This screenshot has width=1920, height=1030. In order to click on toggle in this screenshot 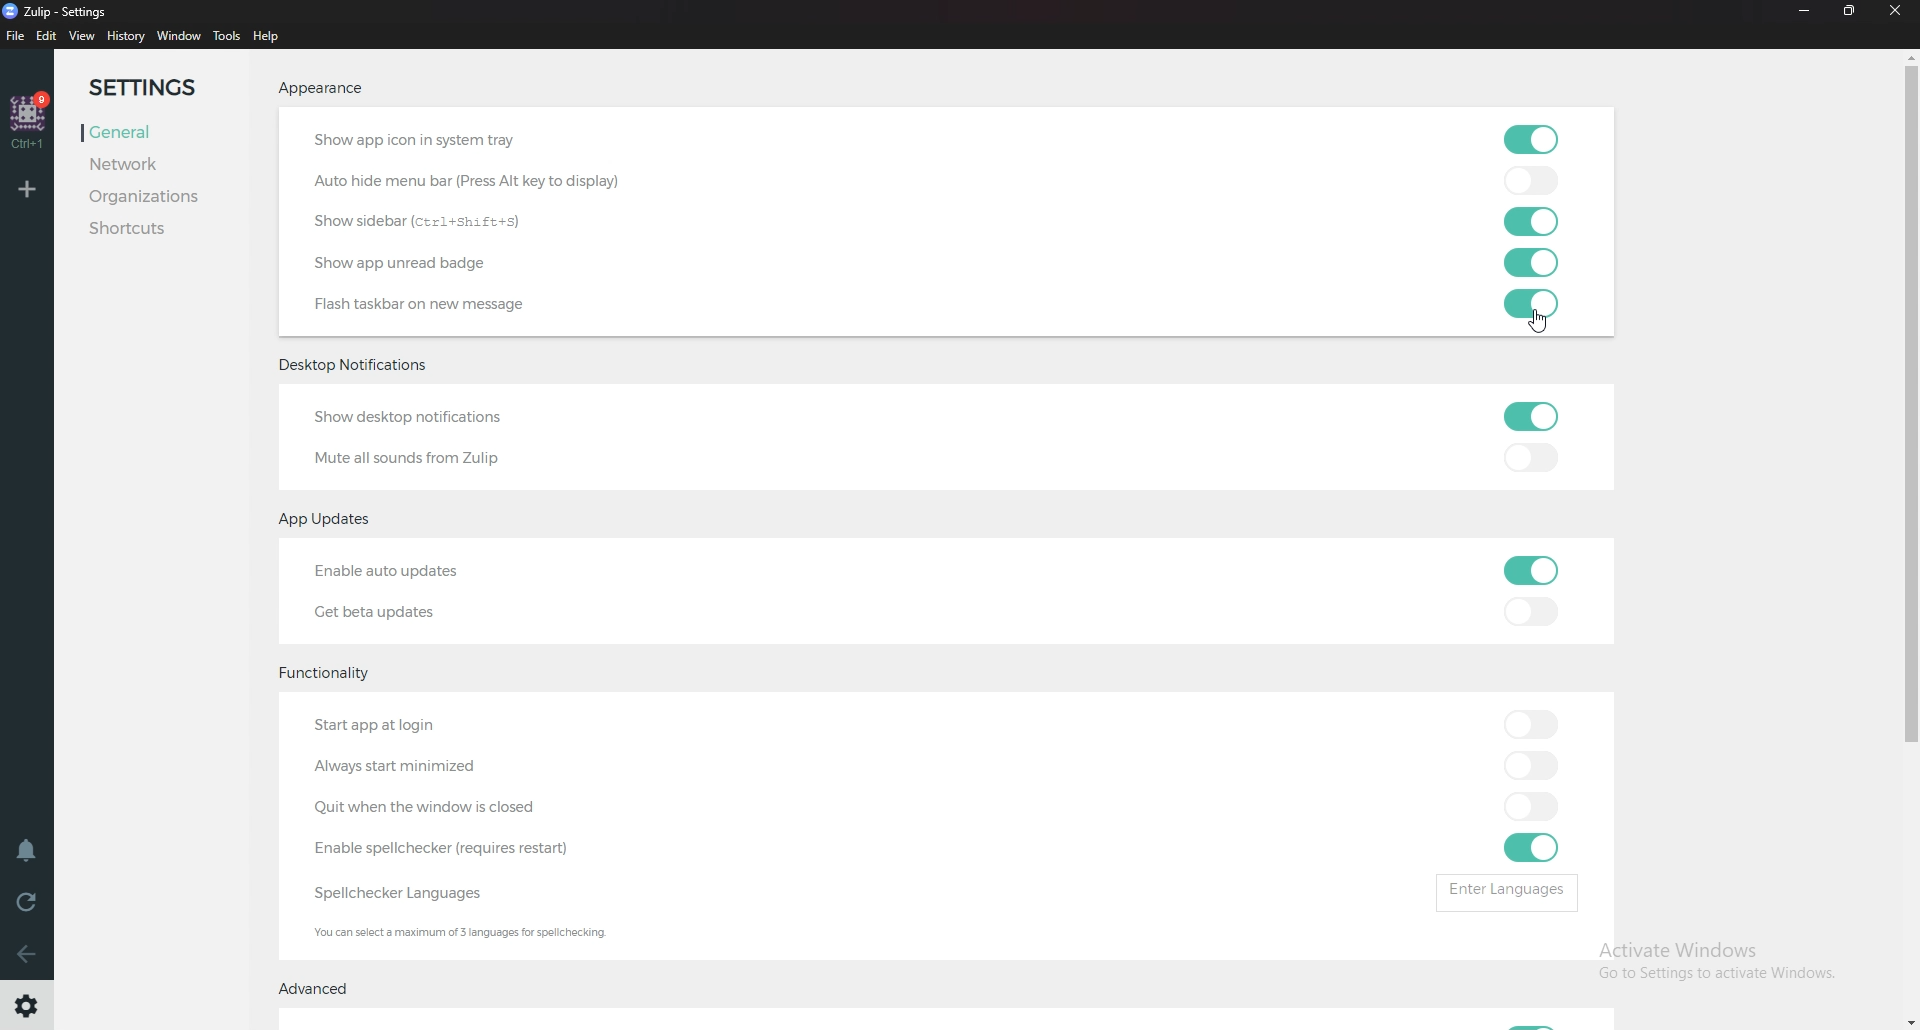, I will do `click(1528, 764)`.